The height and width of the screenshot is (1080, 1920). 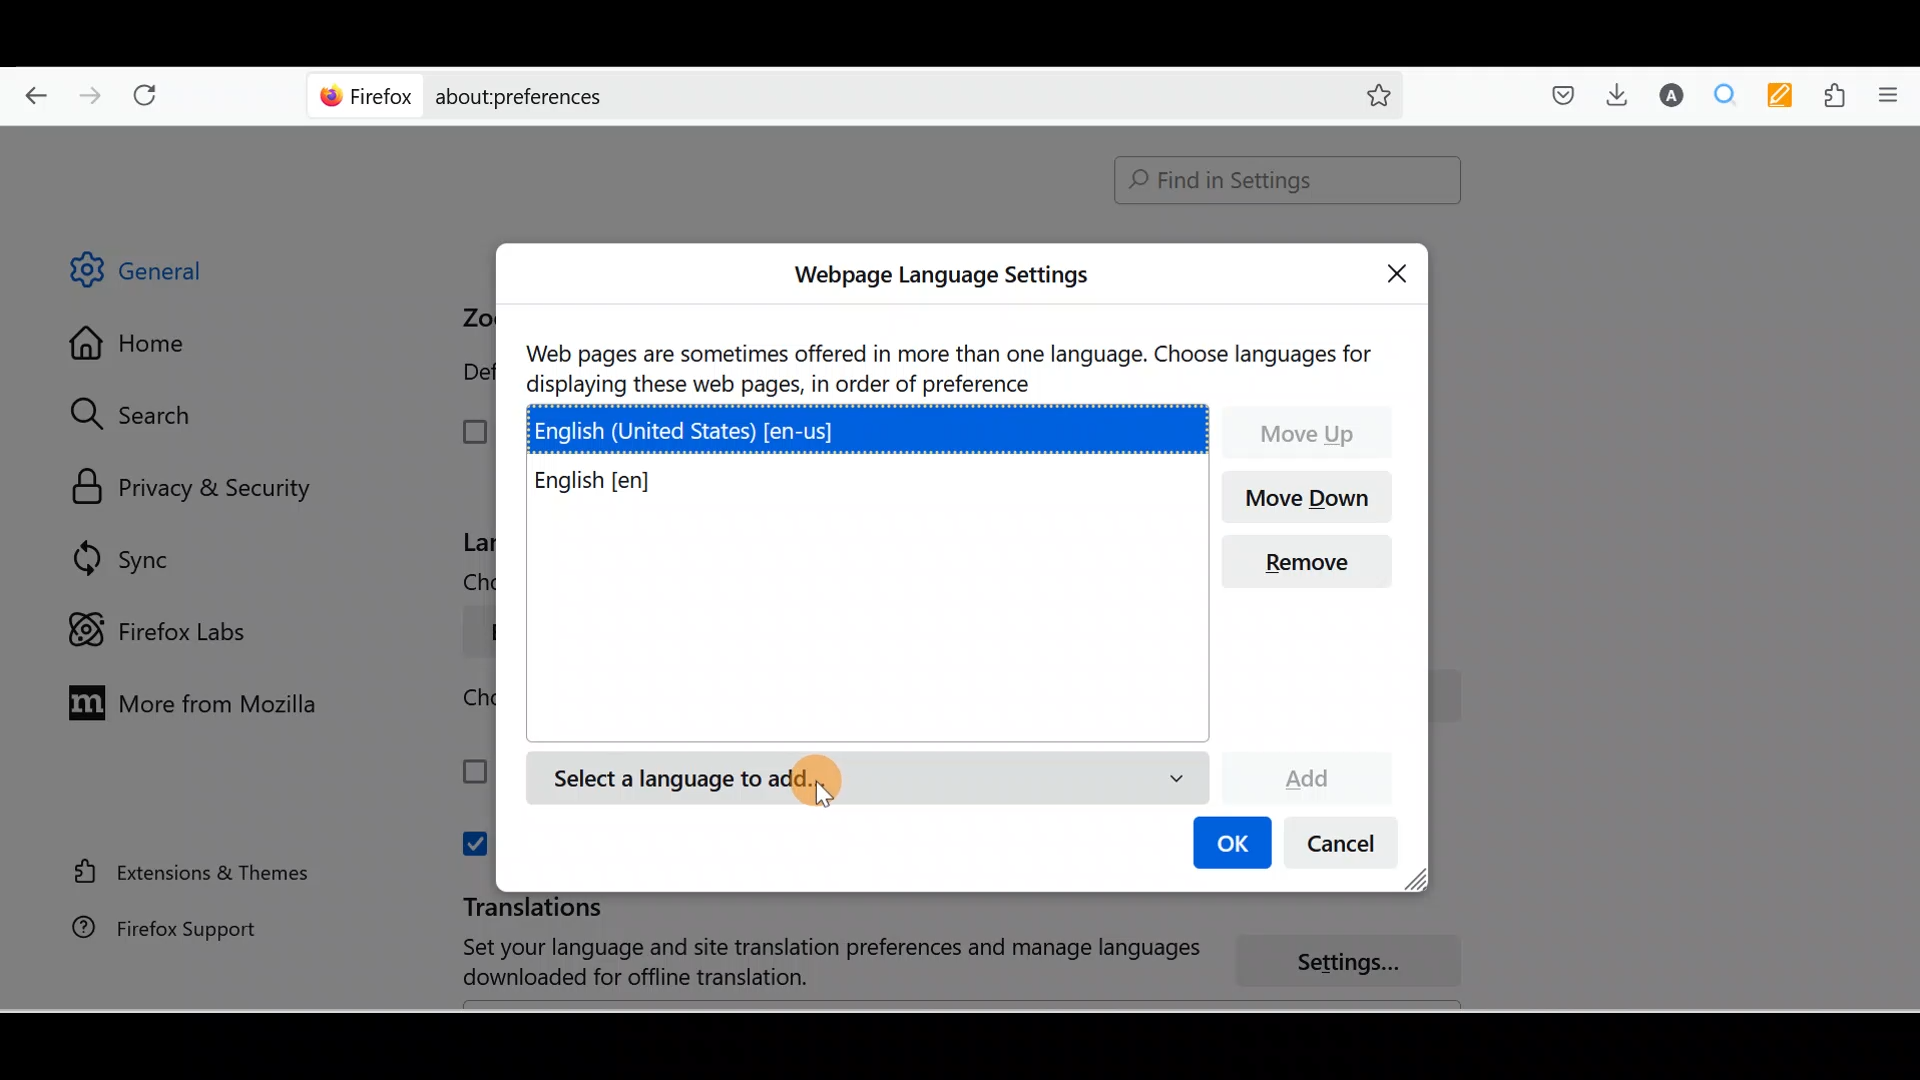 I want to click on about:preferences, so click(x=798, y=94).